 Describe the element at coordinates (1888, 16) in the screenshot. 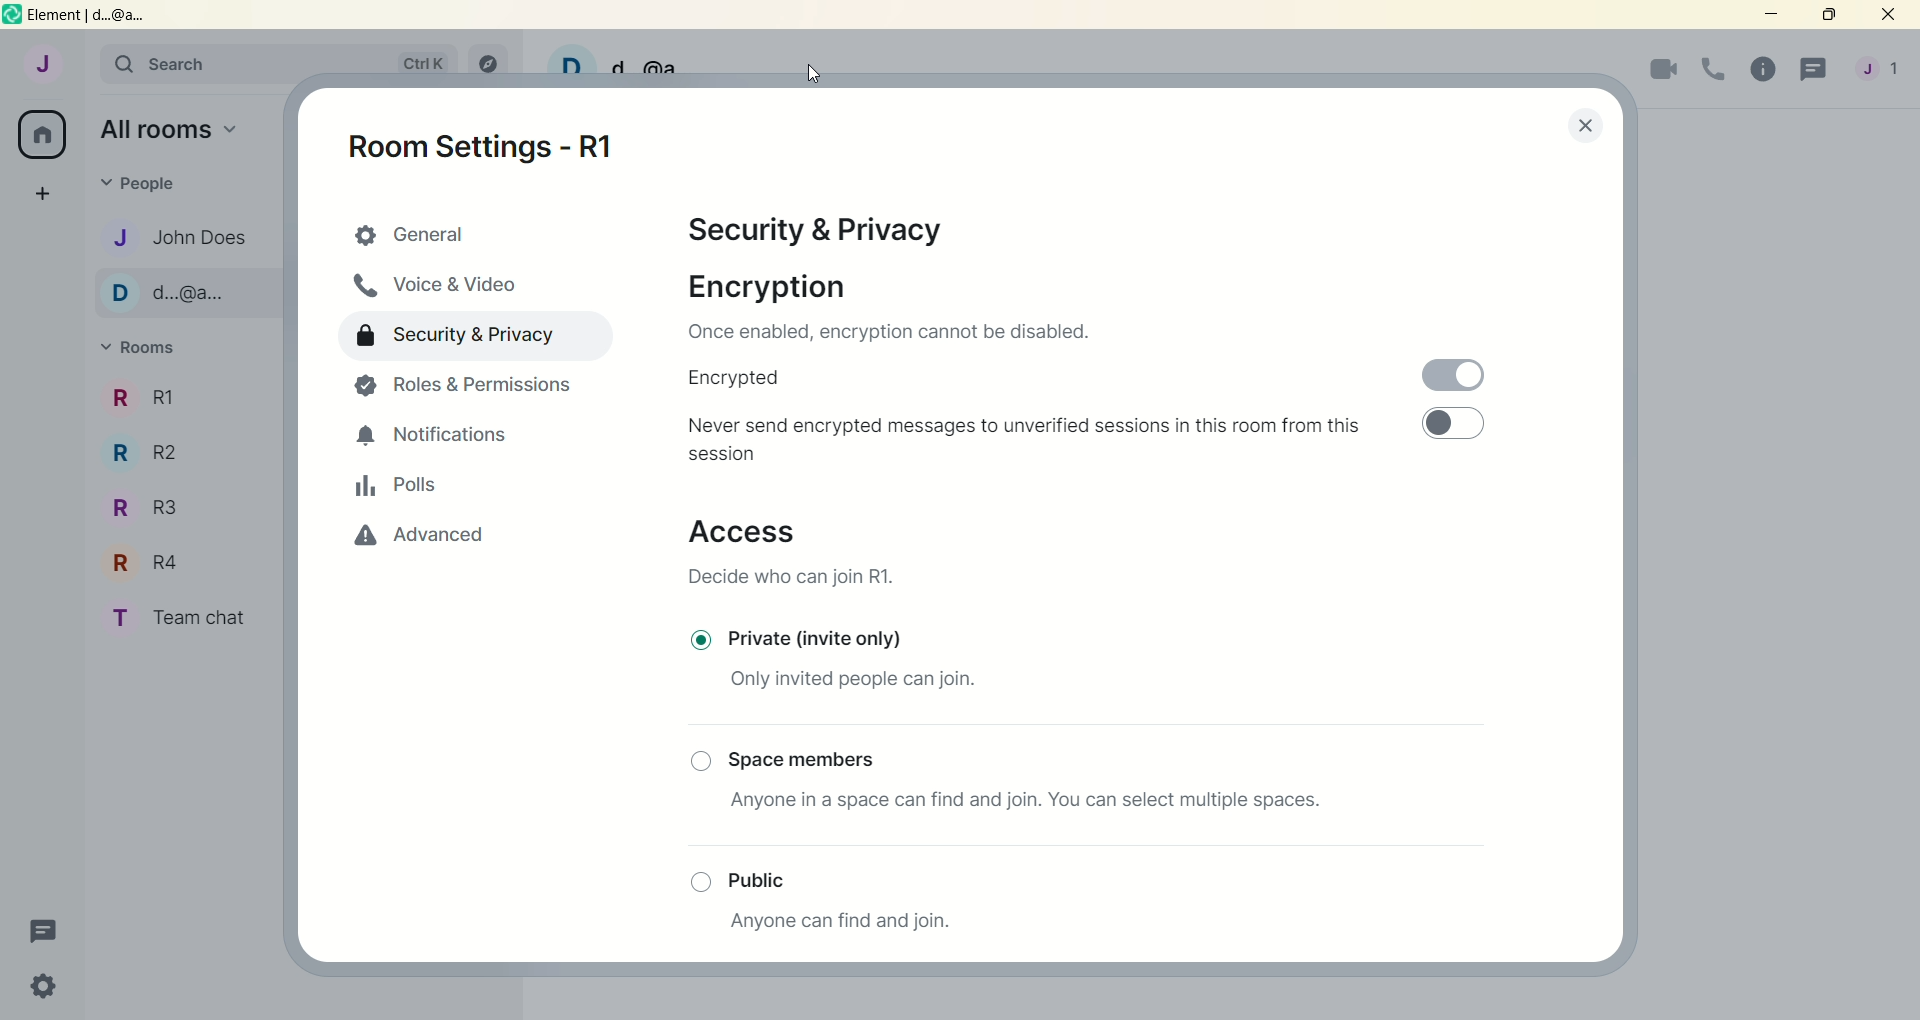

I see `close` at that location.